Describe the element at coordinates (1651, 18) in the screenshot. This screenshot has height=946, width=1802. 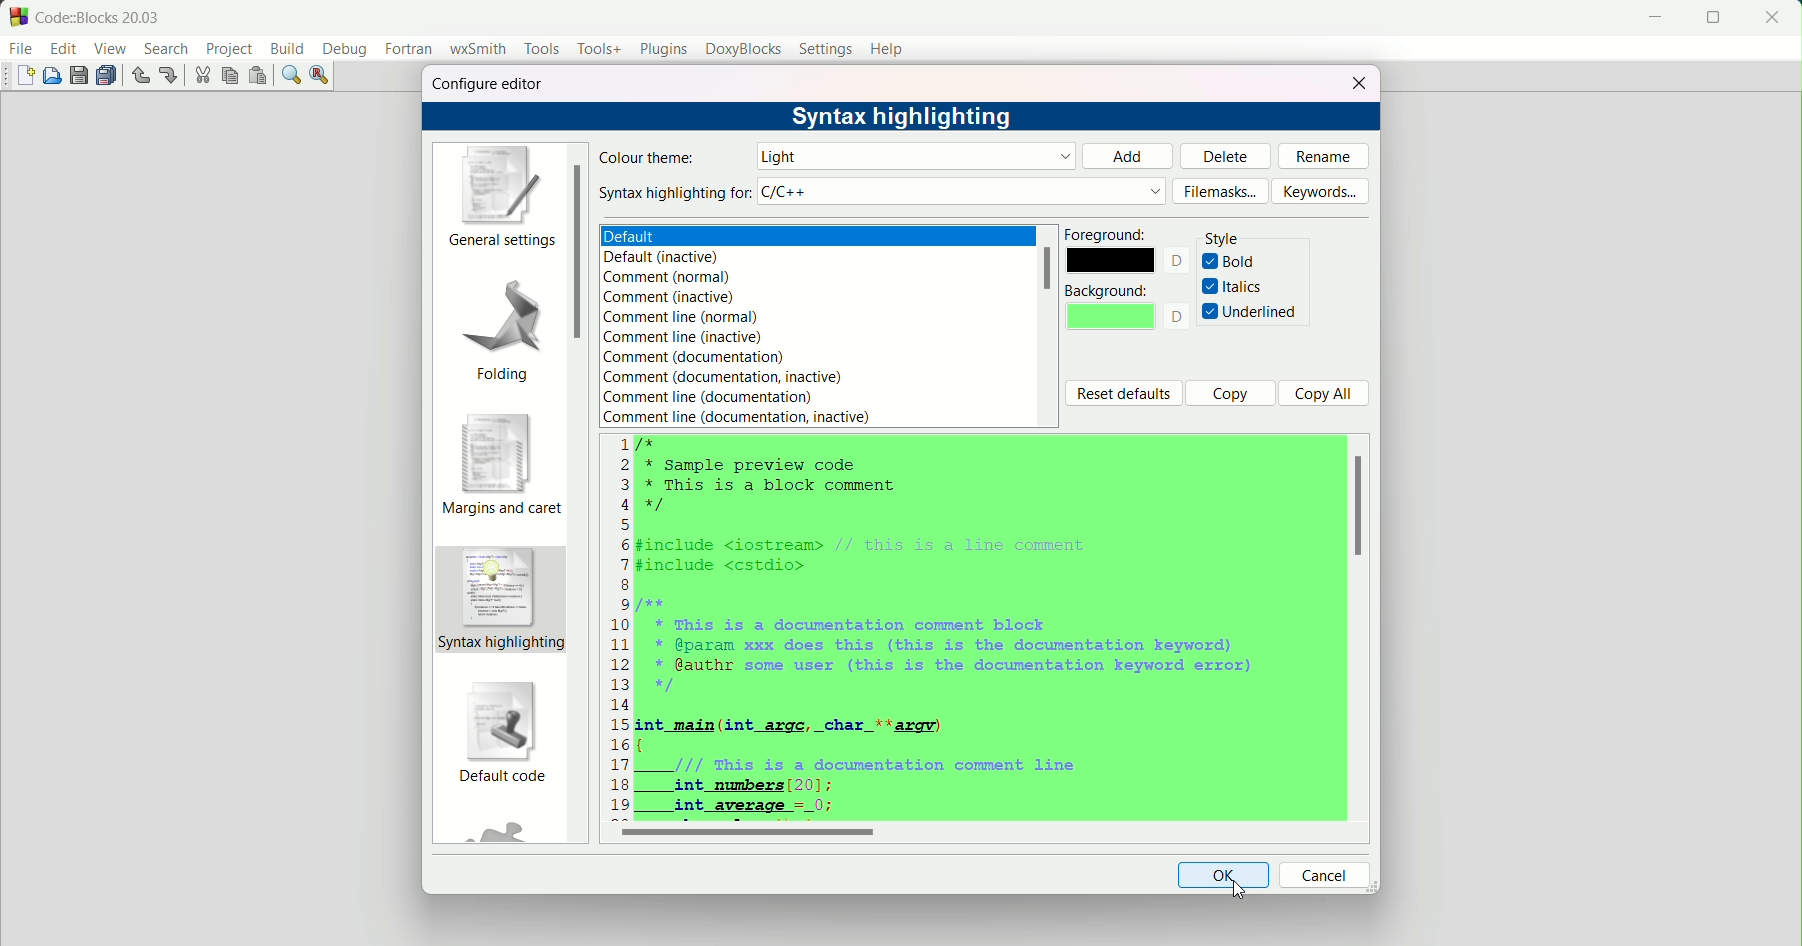
I see `minimize` at that location.